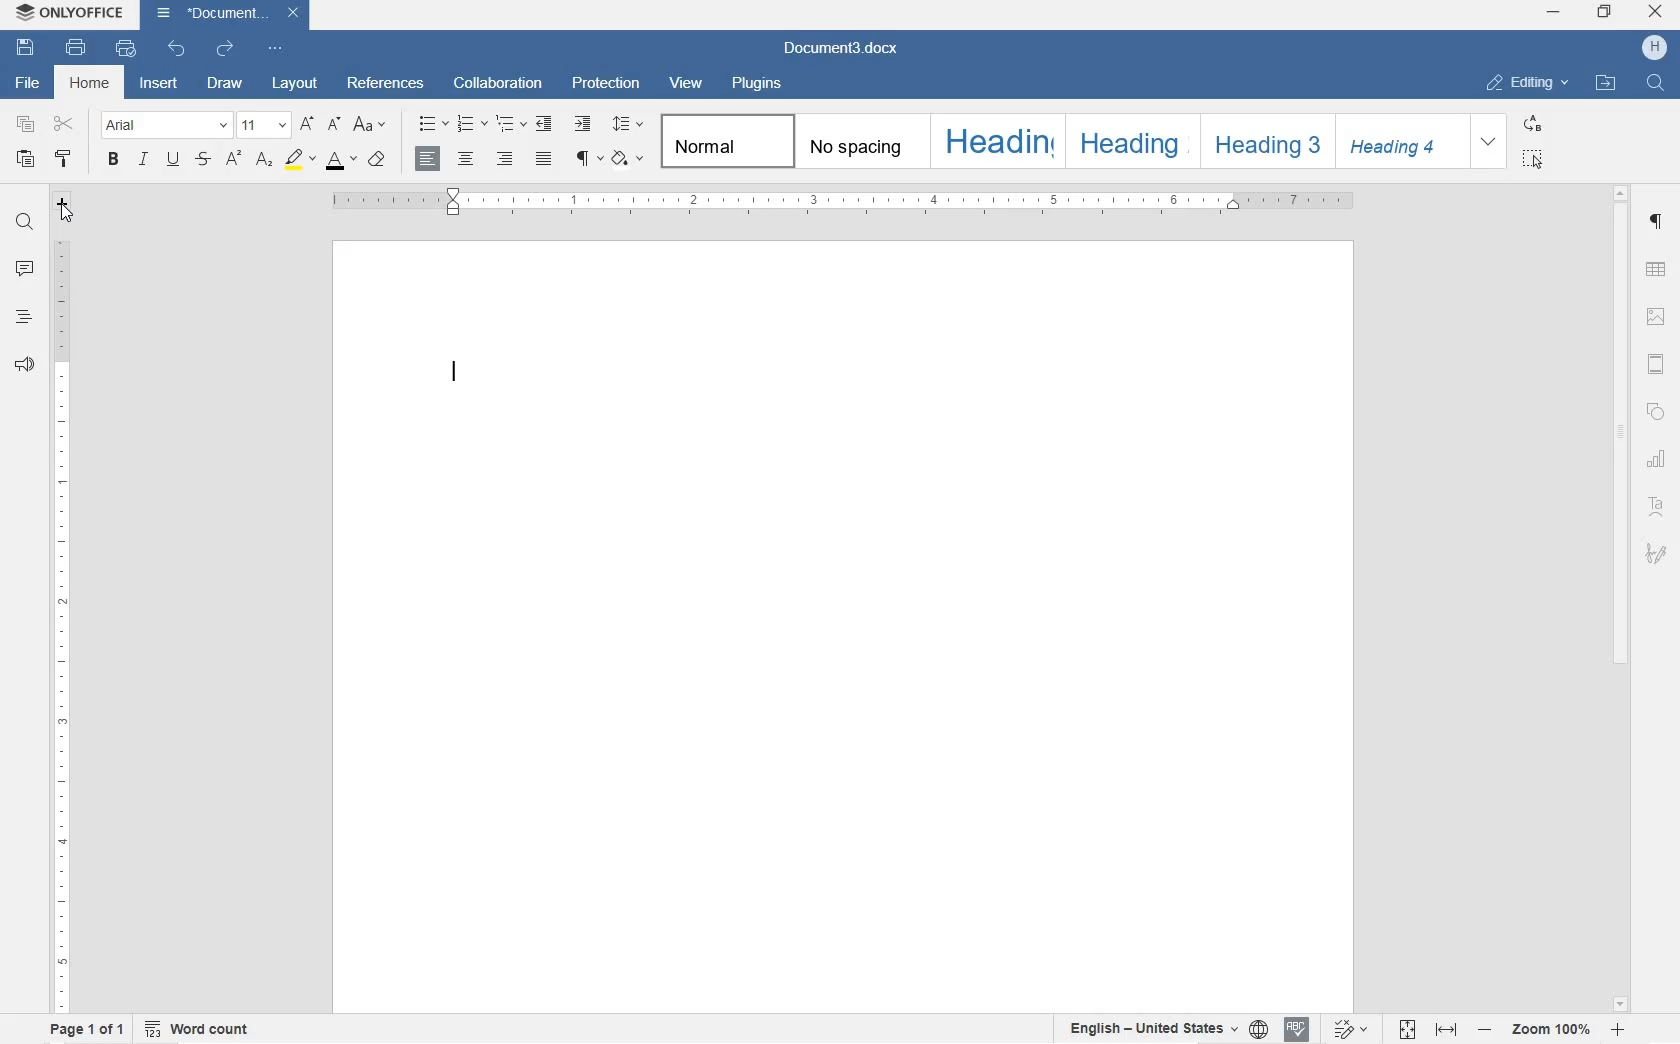 The image size is (1680, 1044). I want to click on MINIMIZE, so click(1553, 12).